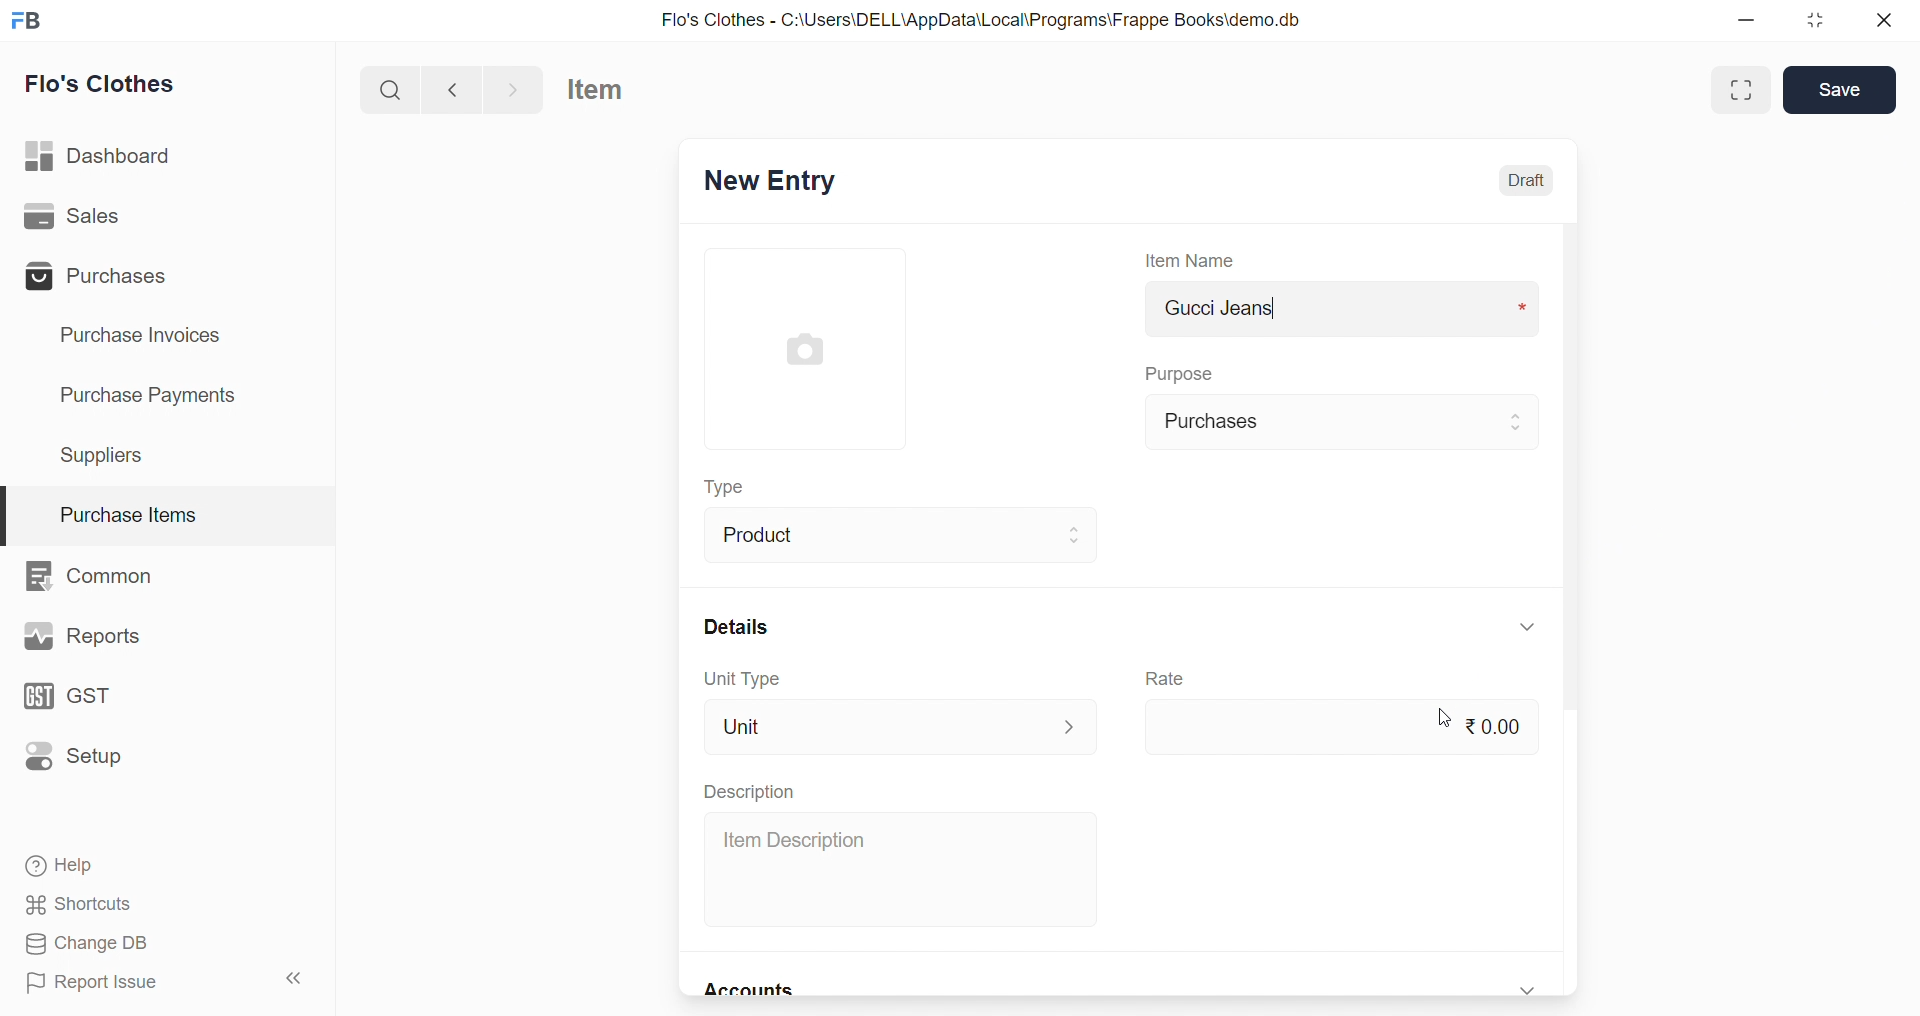 This screenshot has width=1920, height=1016. What do you see at coordinates (1530, 987) in the screenshot?
I see `expand/collapse` at bounding box center [1530, 987].